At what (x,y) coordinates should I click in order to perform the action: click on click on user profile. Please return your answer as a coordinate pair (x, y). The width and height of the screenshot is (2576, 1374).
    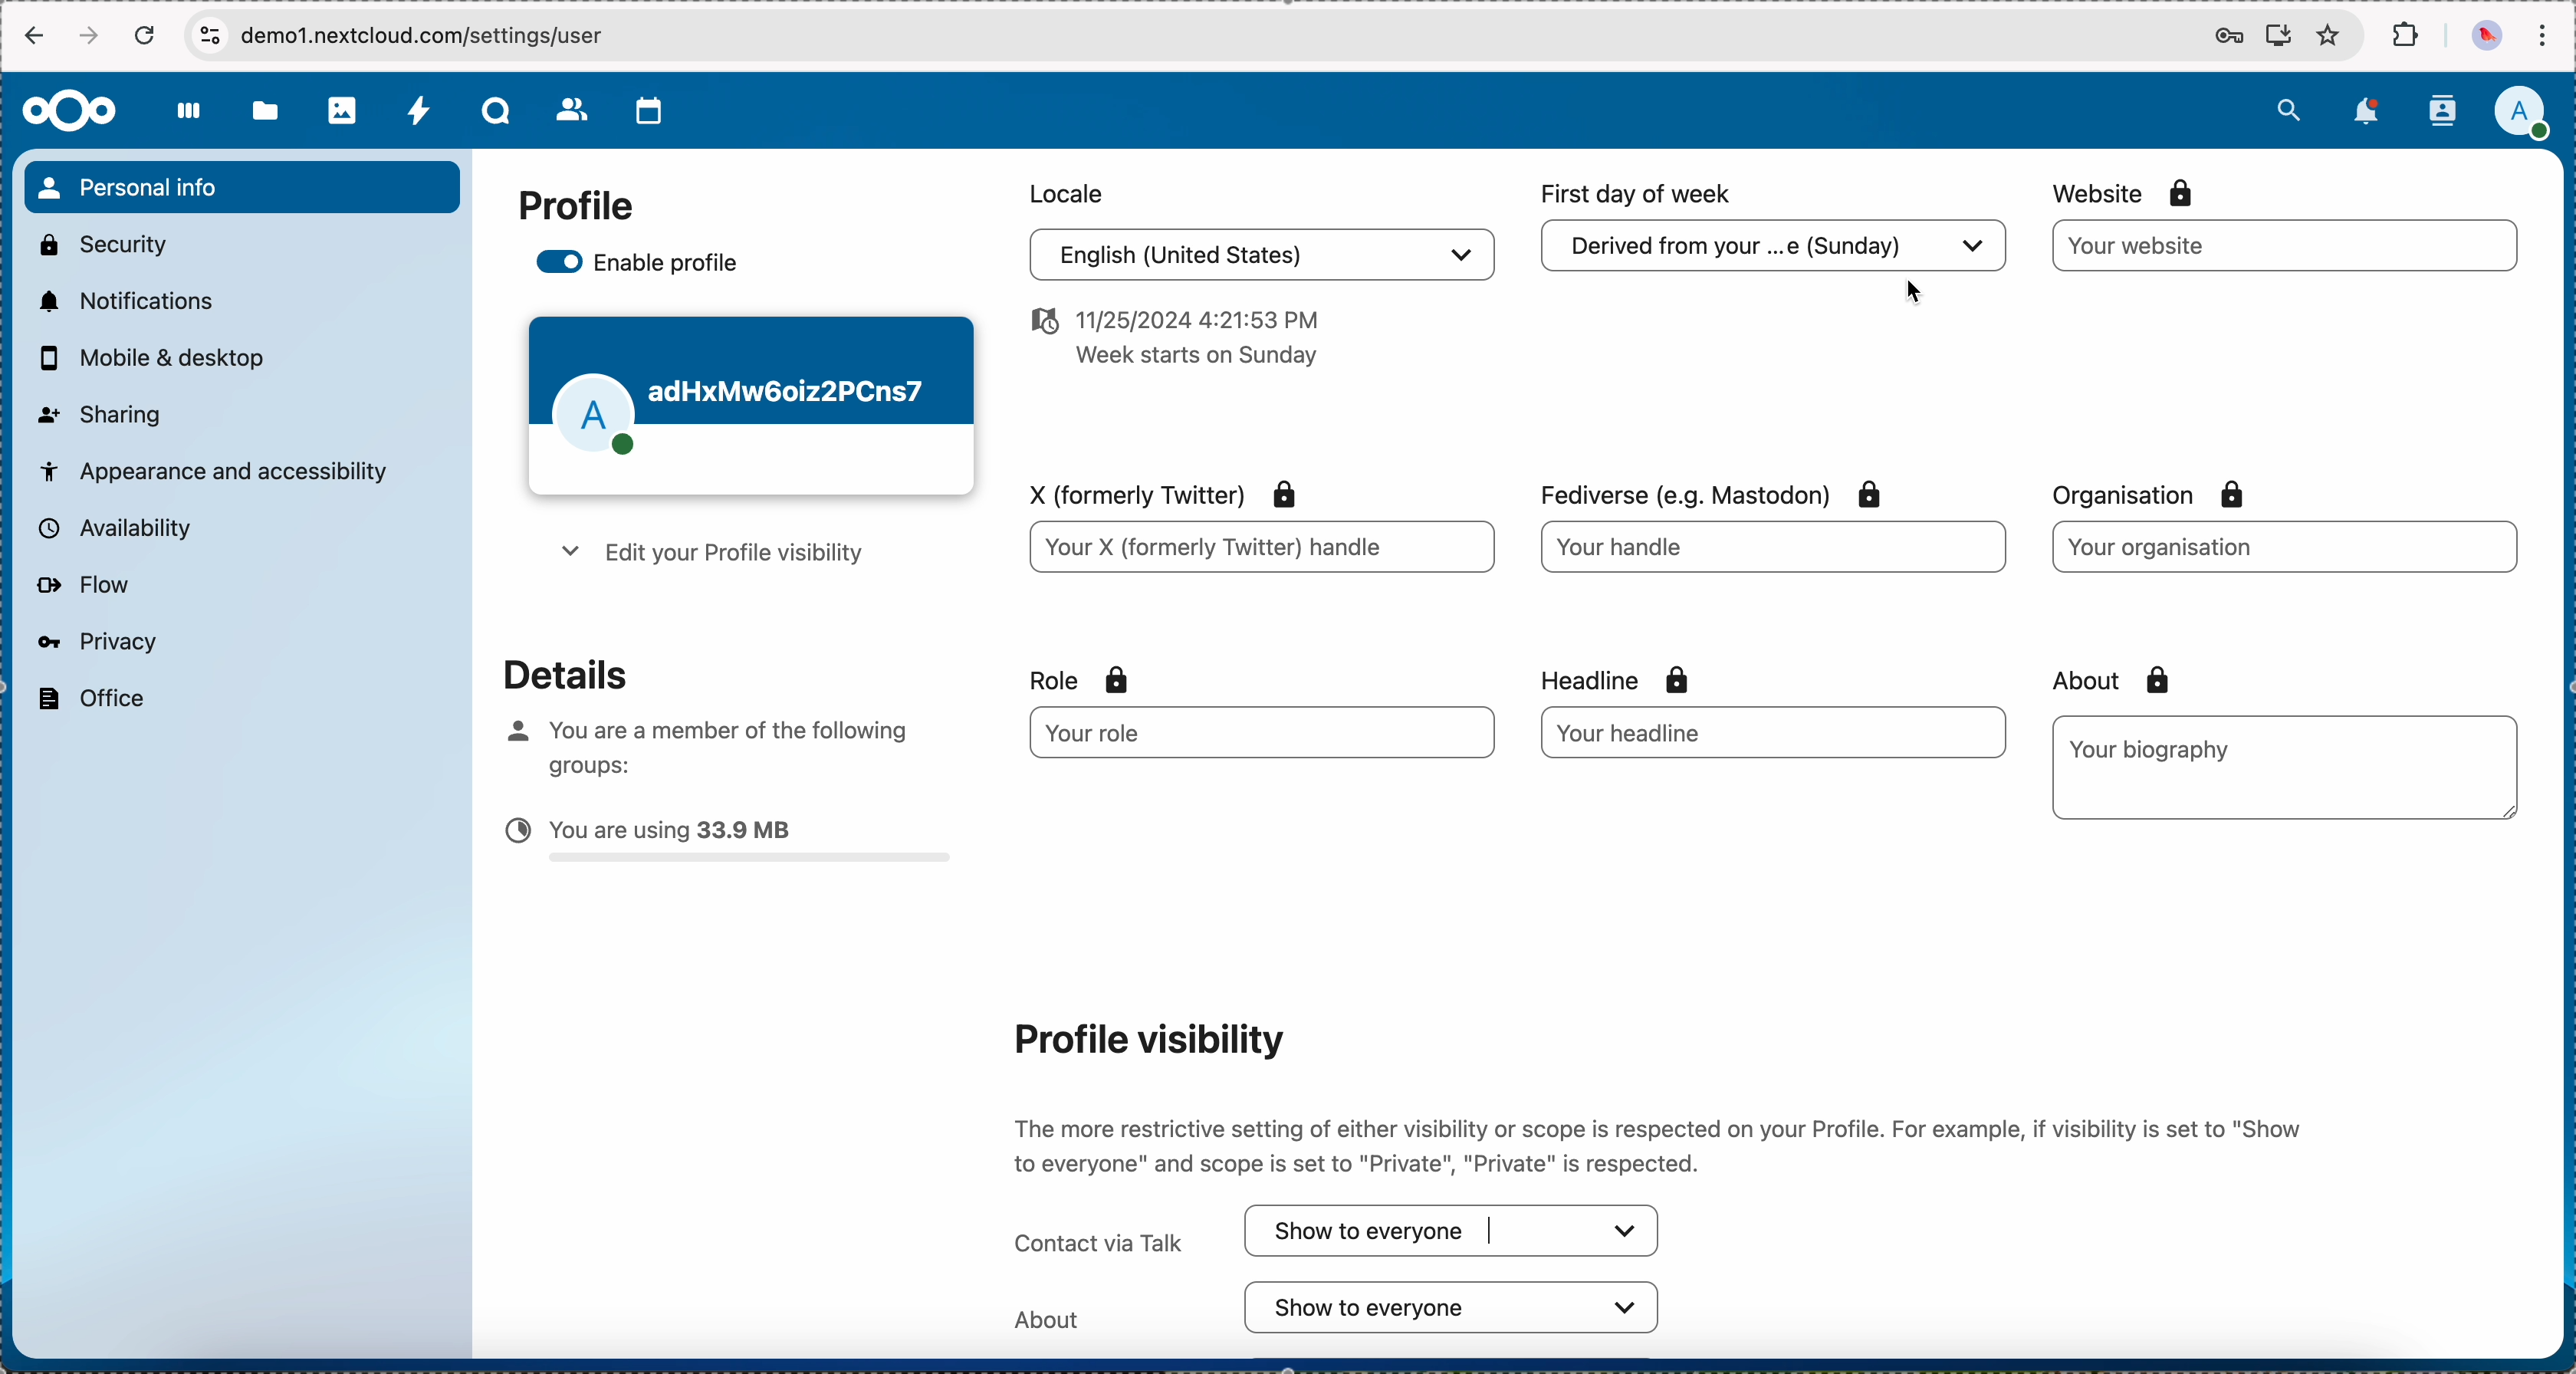
    Looking at the image, I should click on (2528, 115).